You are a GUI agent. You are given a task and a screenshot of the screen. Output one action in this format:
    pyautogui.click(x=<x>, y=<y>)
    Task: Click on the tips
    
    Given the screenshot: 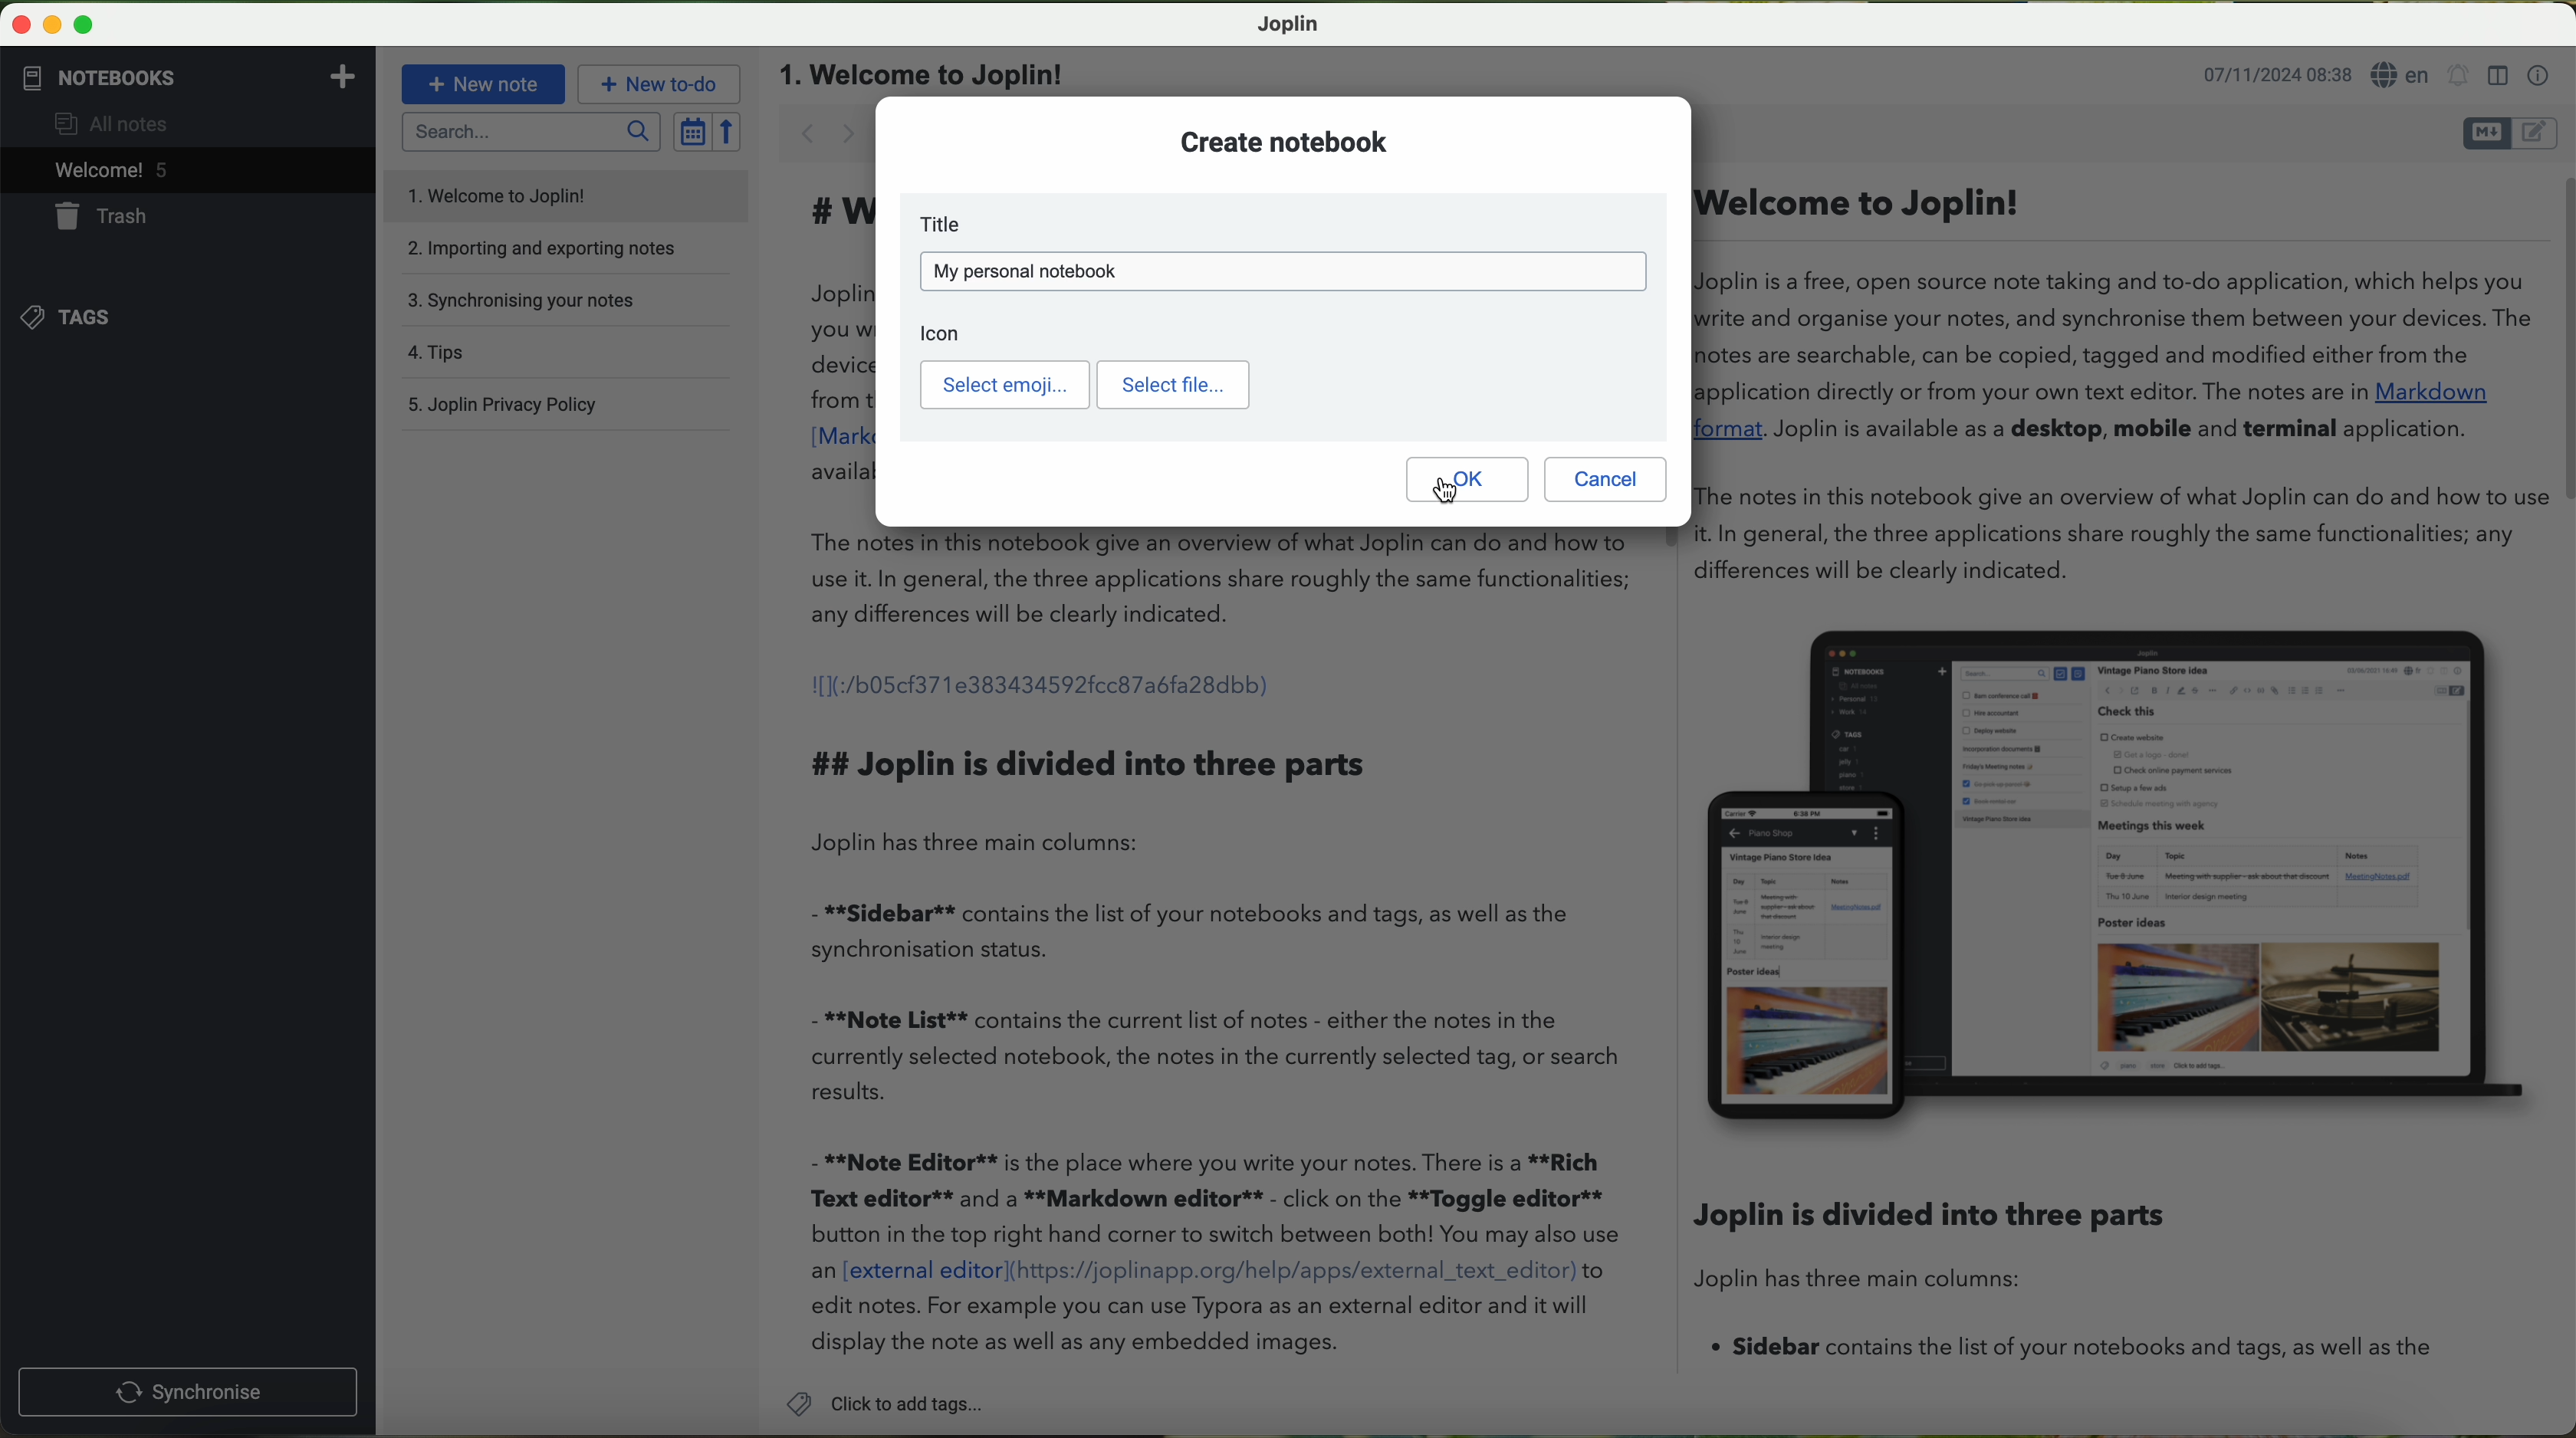 What is the action you would take?
    pyautogui.click(x=441, y=354)
    